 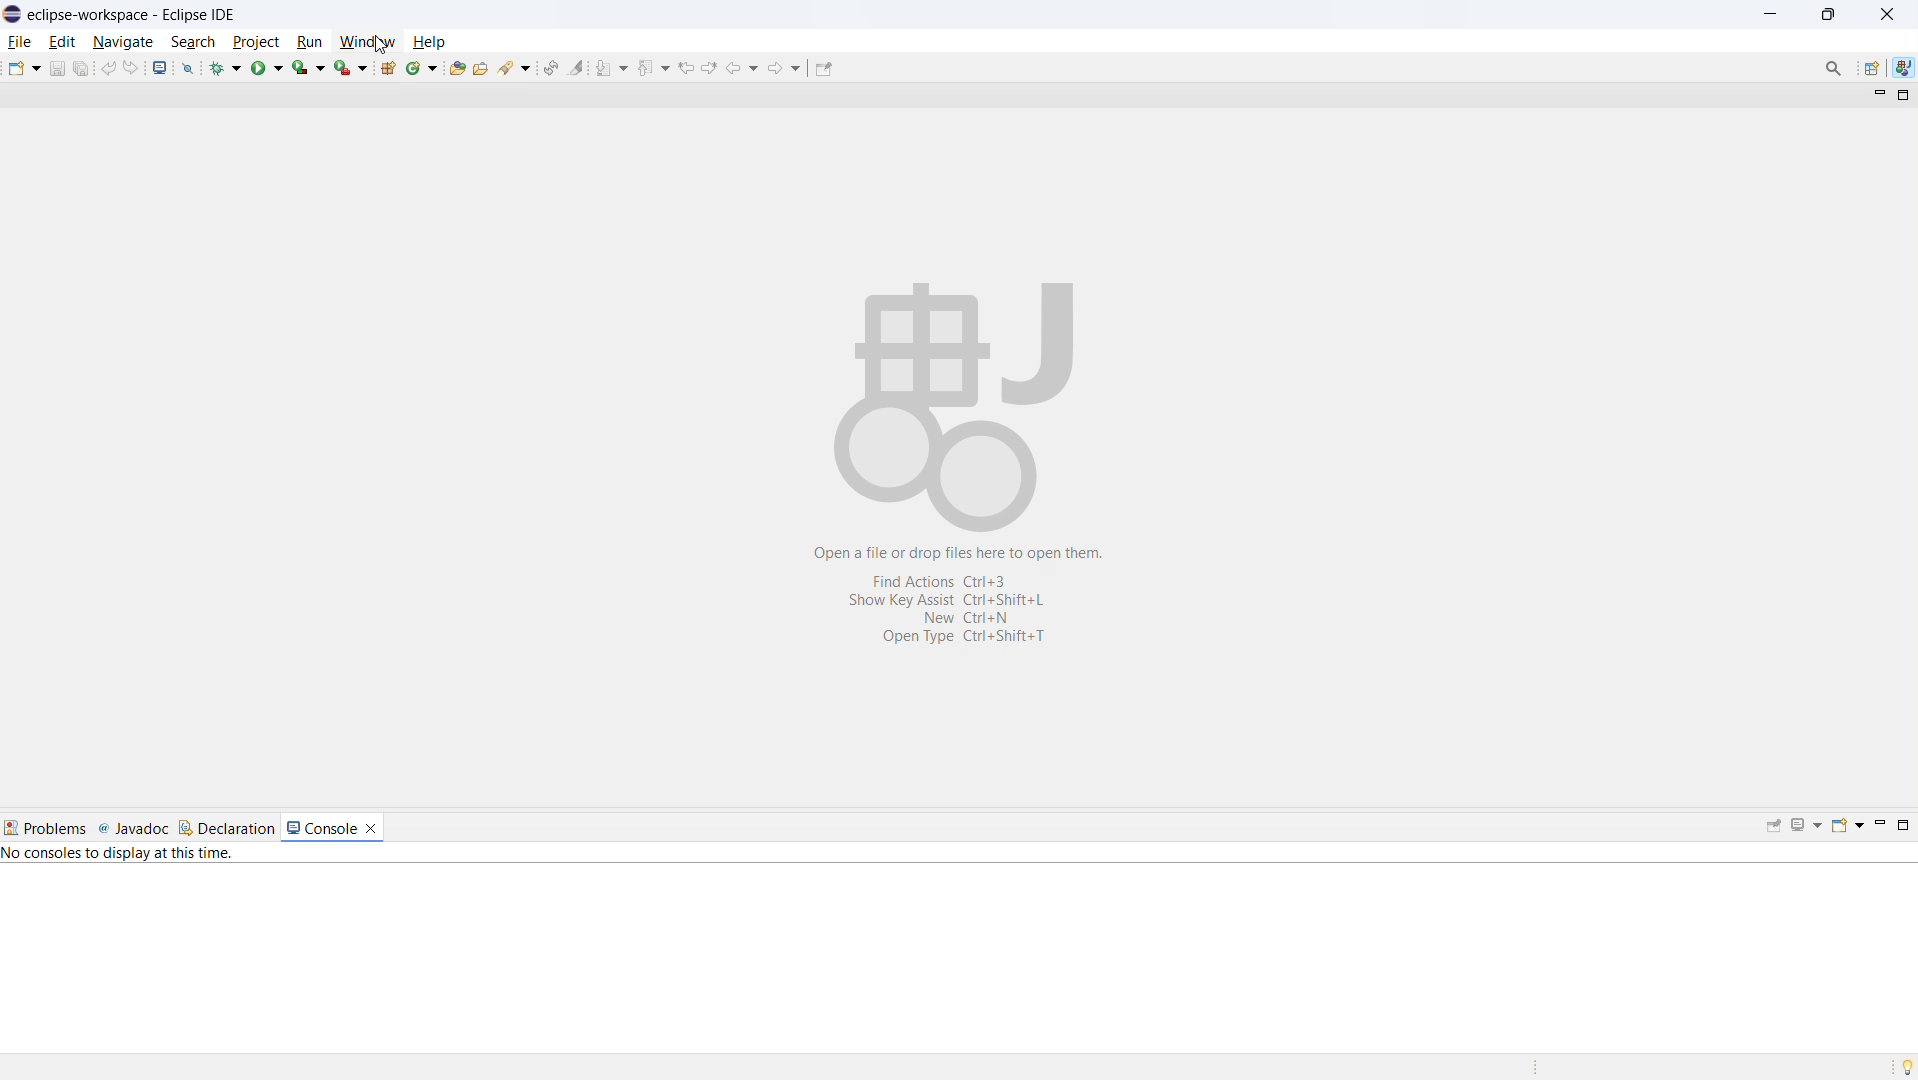 I want to click on eclipse-workspace-Eclipse IDE, so click(x=128, y=15).